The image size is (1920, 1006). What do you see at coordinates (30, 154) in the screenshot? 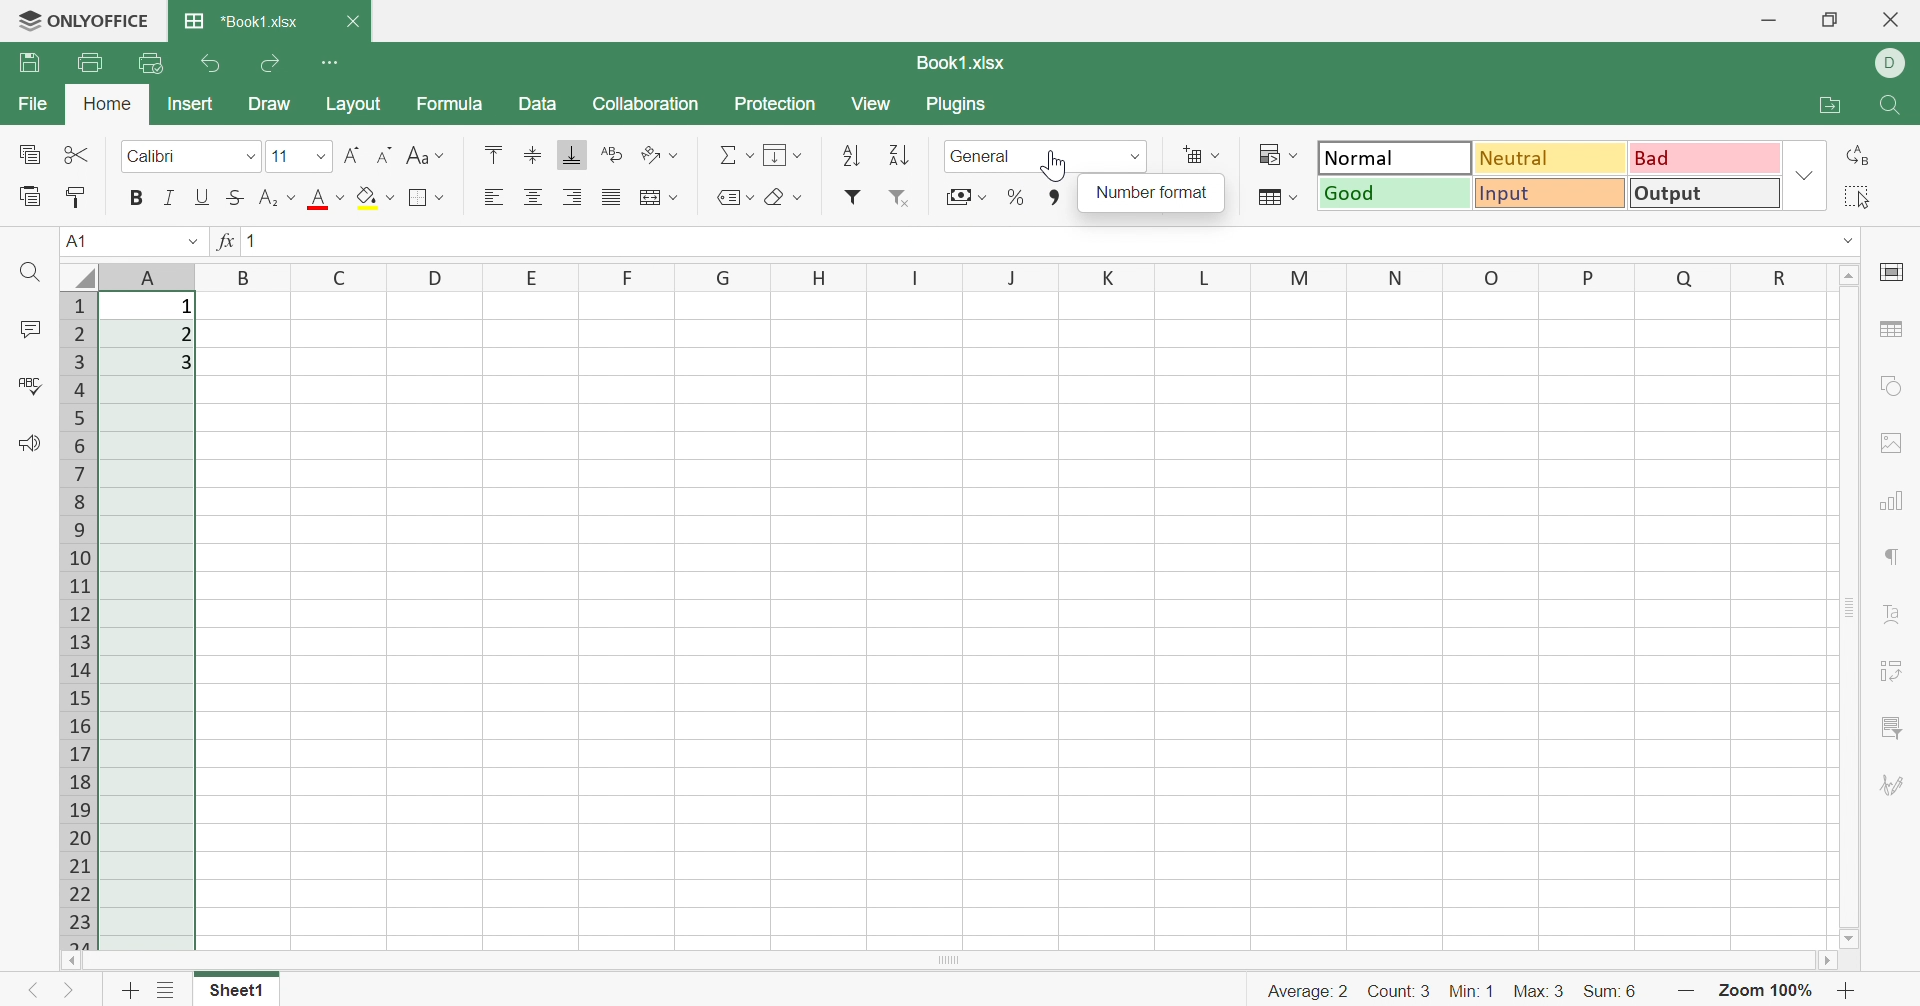
I see `Copy` at bounding box center [30, 154].